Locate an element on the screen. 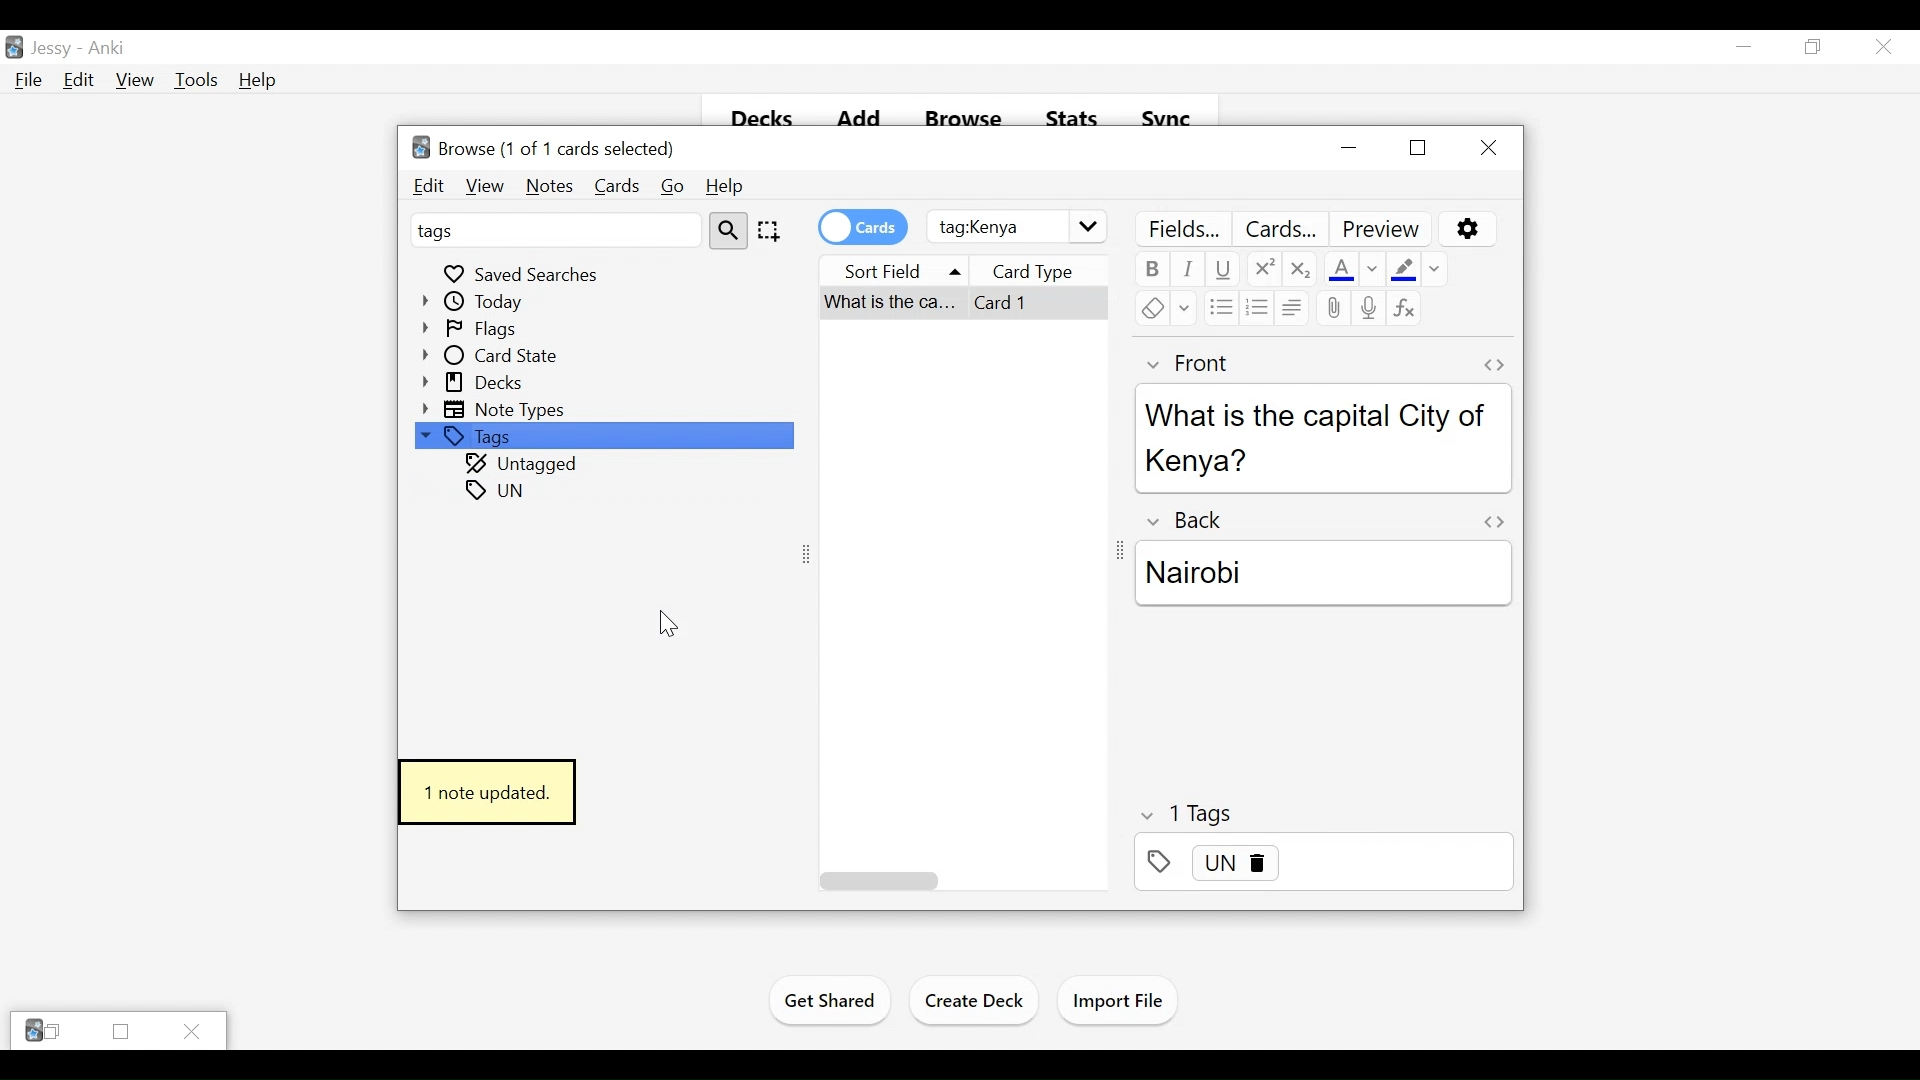 Image resolution: width=1920 pixels, height=1080 pixels. Search Tool is located at coordinates (729, 229).